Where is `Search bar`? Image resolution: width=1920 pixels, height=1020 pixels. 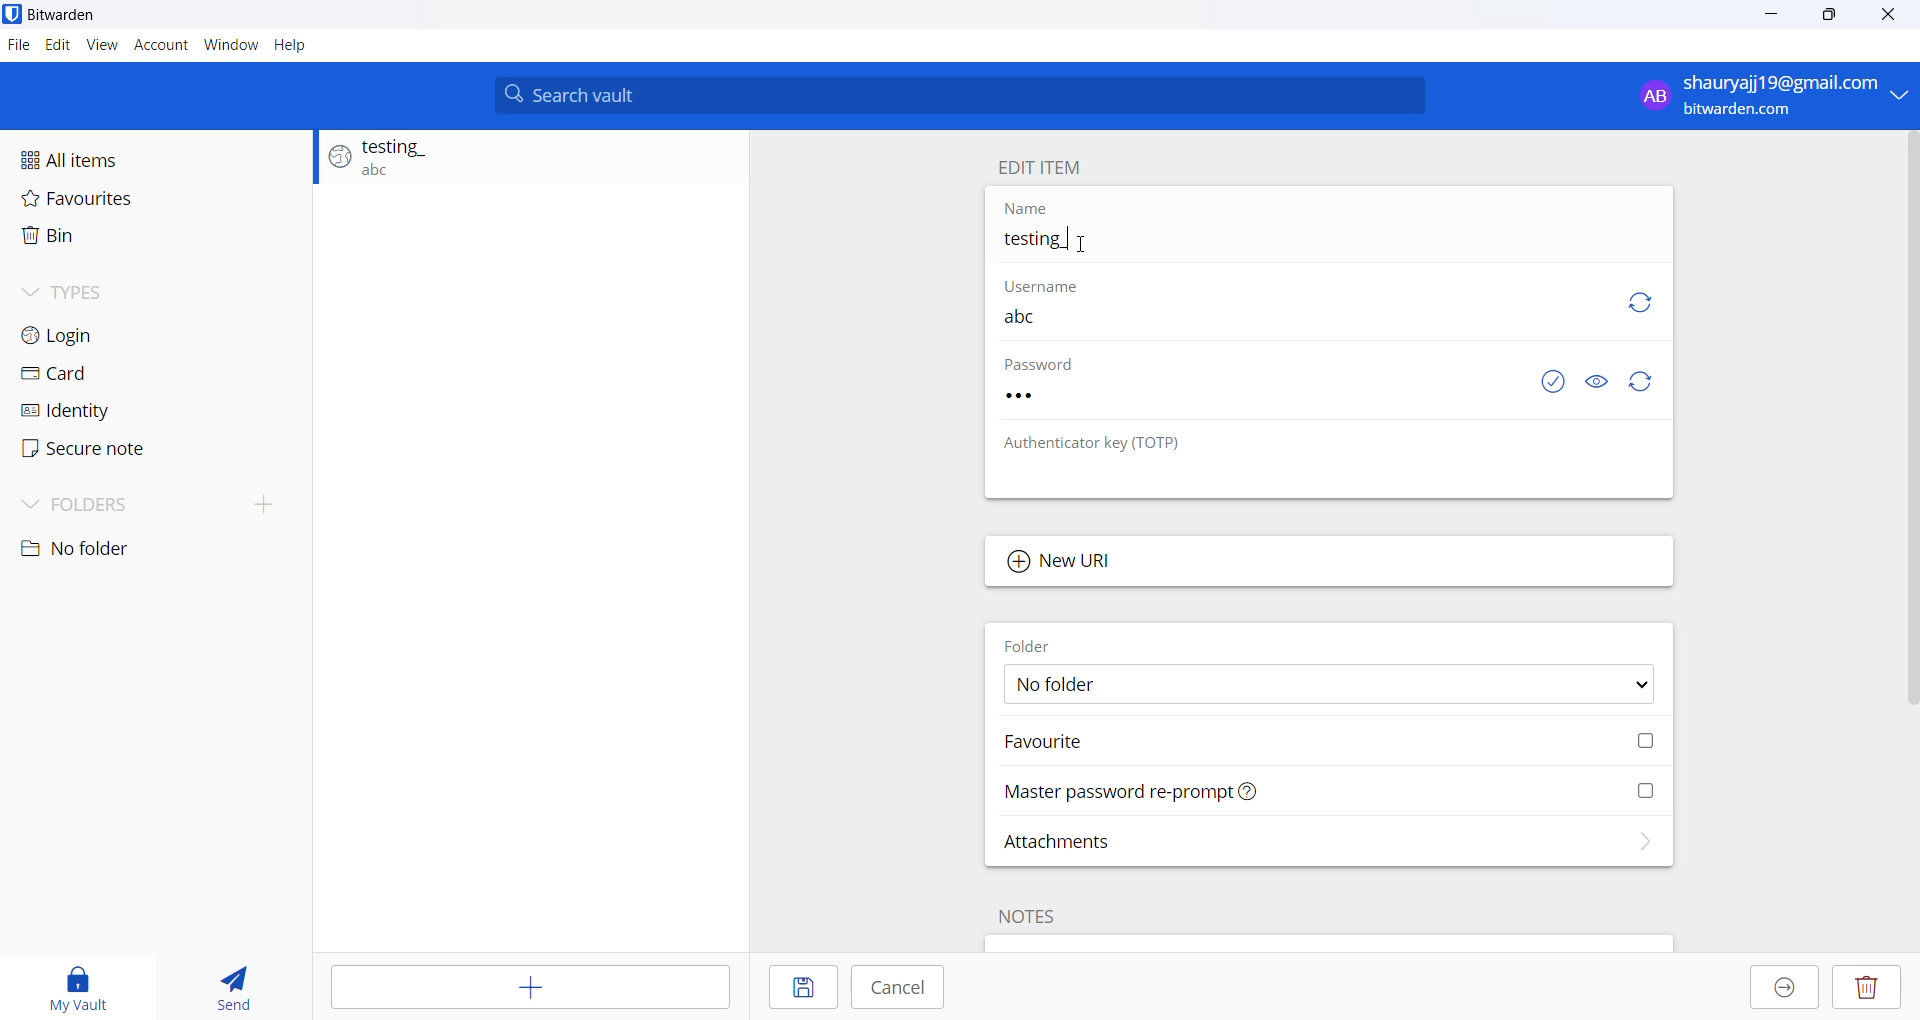 Search bar is located at coordinates (961, 96).